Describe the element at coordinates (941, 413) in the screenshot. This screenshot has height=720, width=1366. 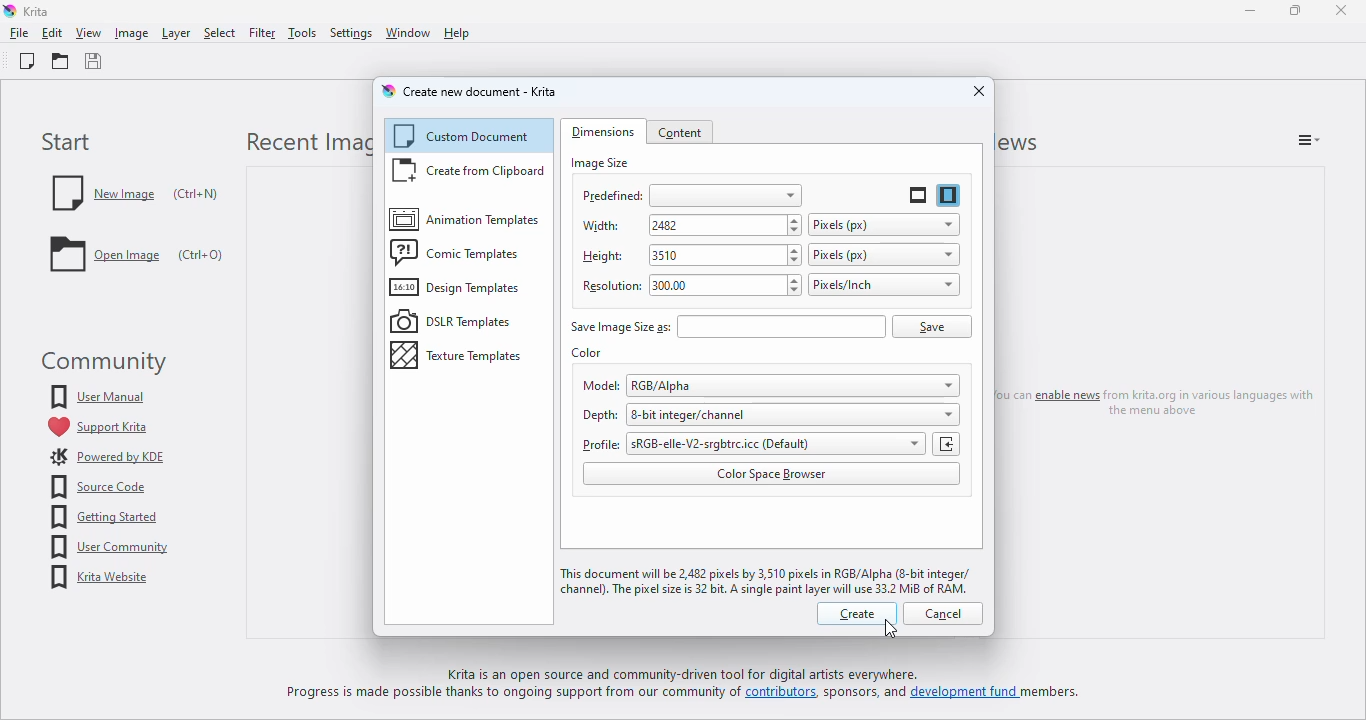
I see `Depth drop down` at that location.